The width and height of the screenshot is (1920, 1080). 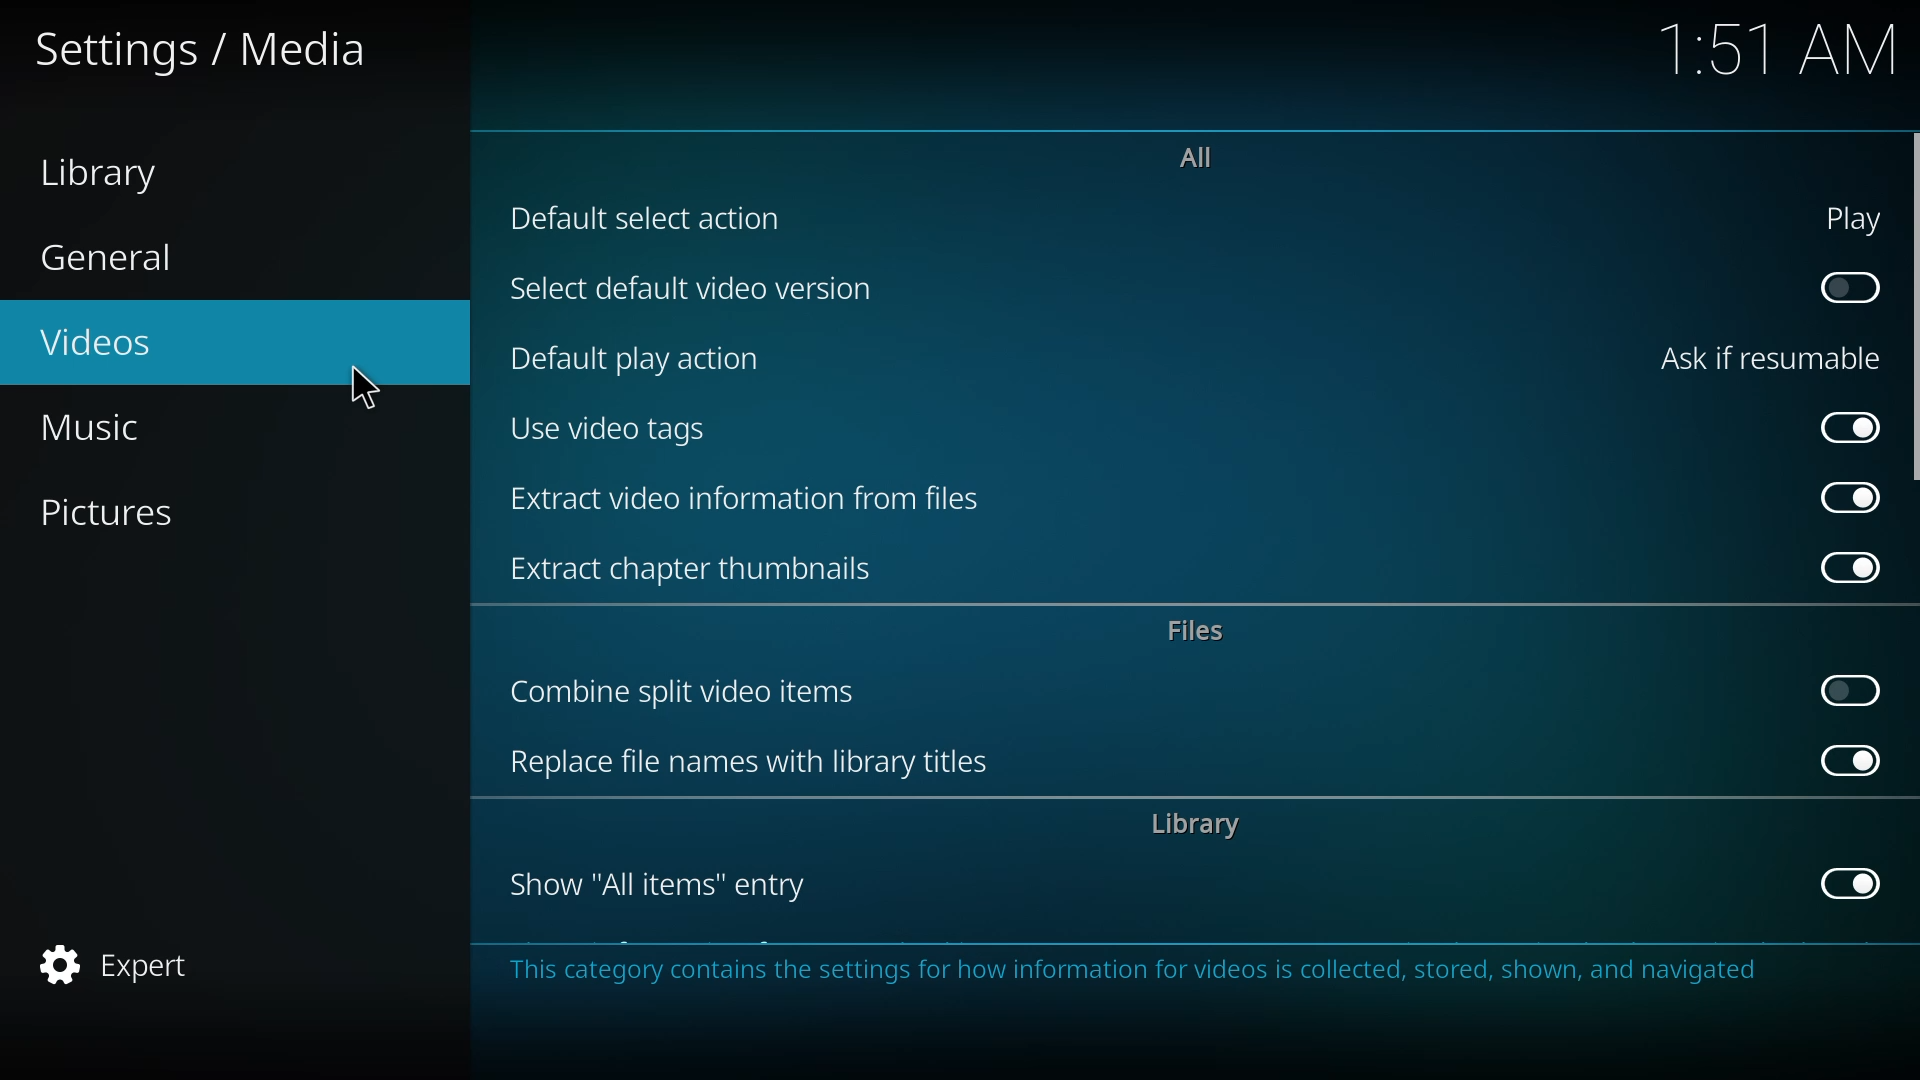 What do you see at coordinates (692, 289) in the screenshot?
I see `select default video version` at bounding box center [692, 289].